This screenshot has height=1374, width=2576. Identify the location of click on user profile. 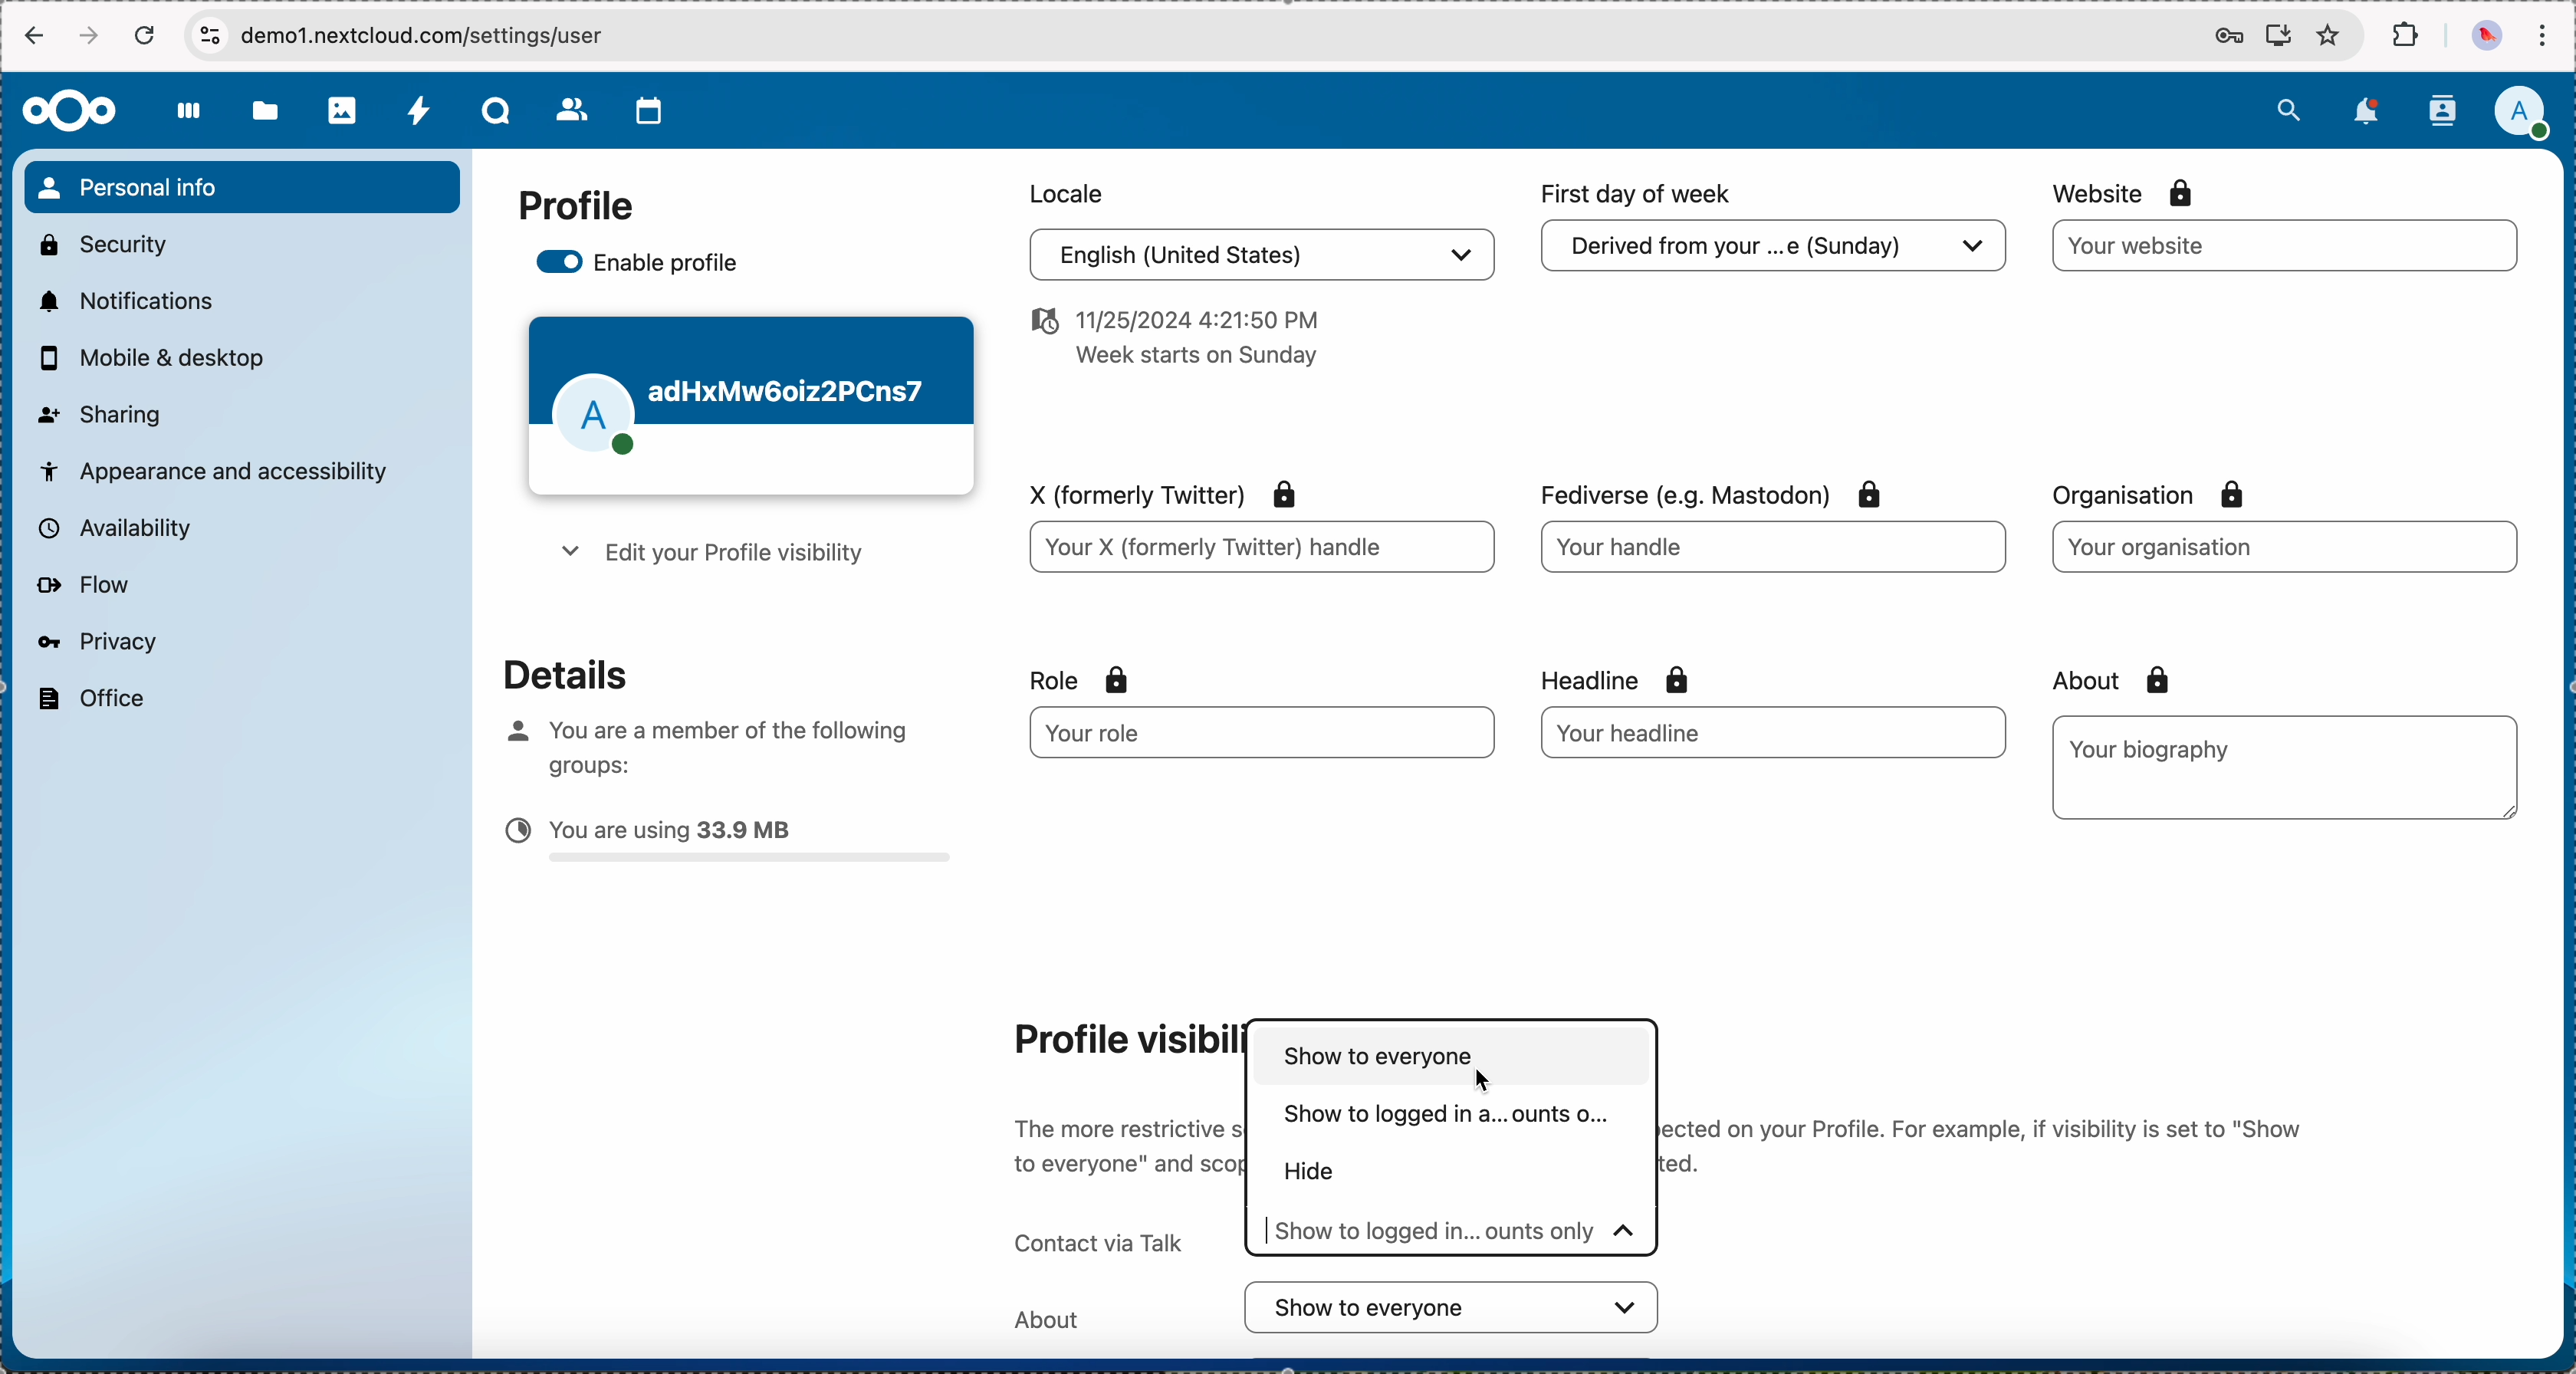
(2528, 115).